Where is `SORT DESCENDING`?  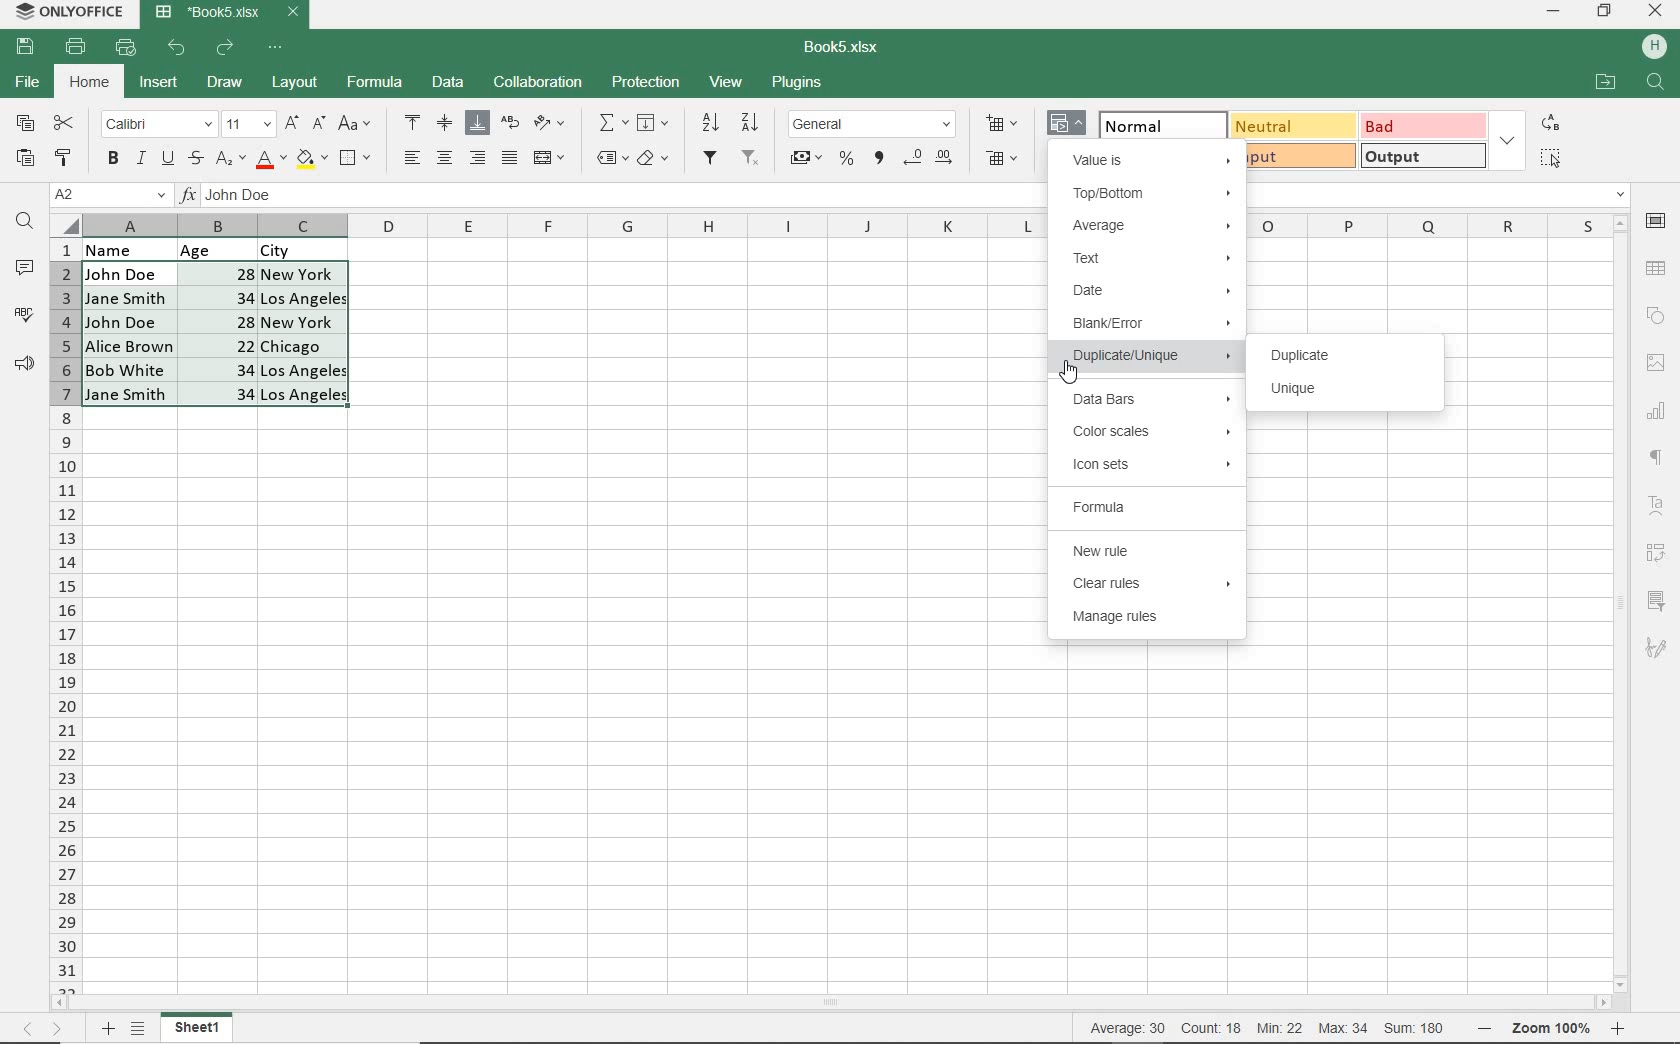
SORT DESCENDING is located at coordinates (752, 122).